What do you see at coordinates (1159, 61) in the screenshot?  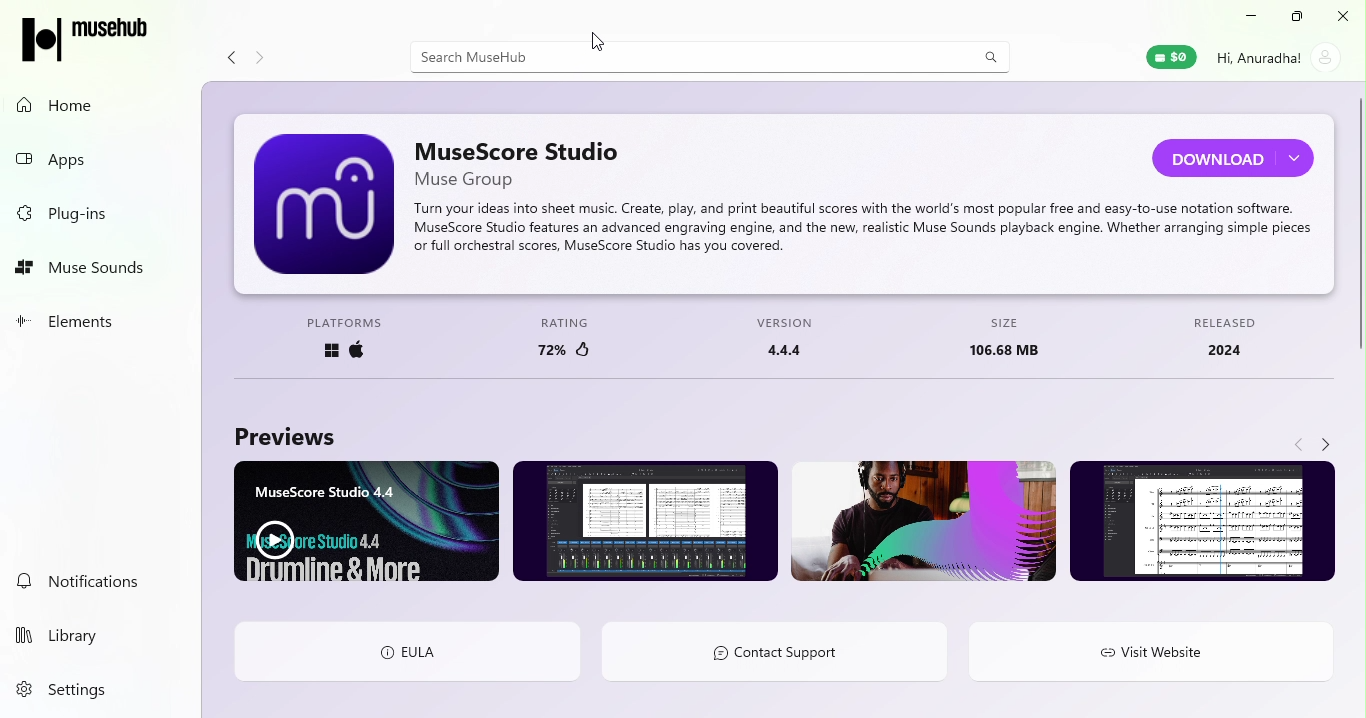 I see `Muse wallet` at bounding box center [1159, 61].